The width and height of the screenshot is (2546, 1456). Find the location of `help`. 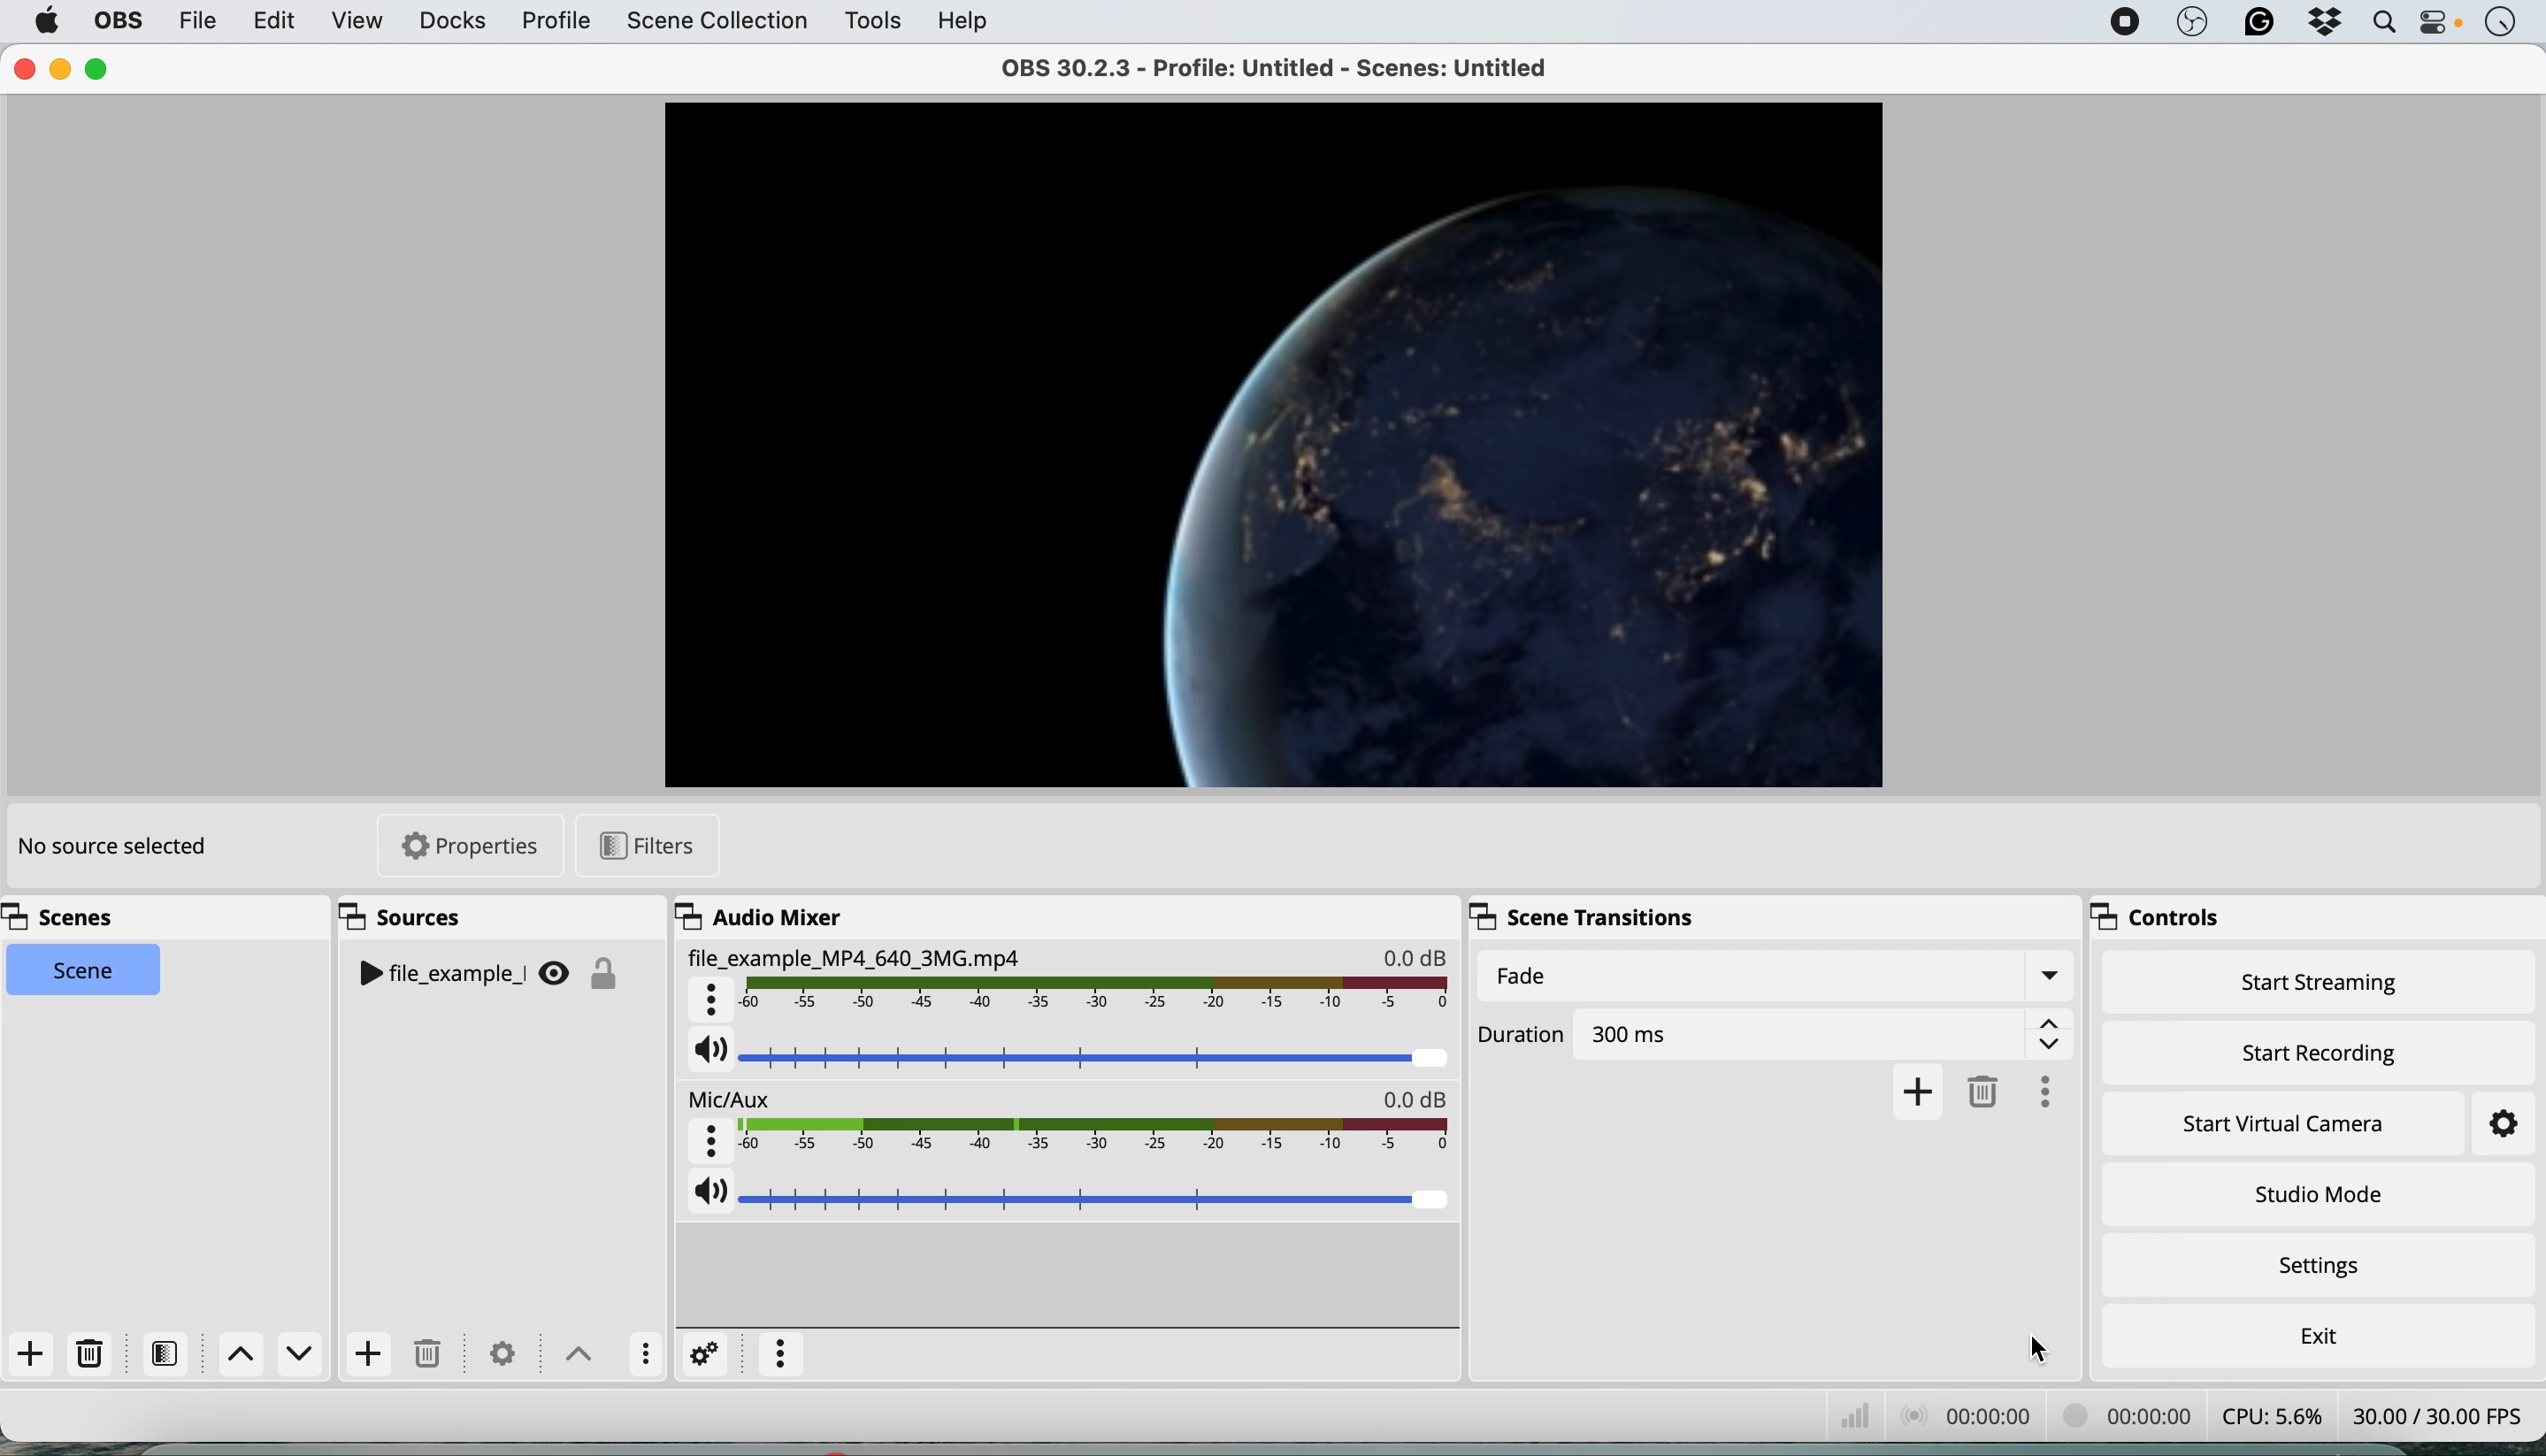

help is located at coordinates (965, 19).